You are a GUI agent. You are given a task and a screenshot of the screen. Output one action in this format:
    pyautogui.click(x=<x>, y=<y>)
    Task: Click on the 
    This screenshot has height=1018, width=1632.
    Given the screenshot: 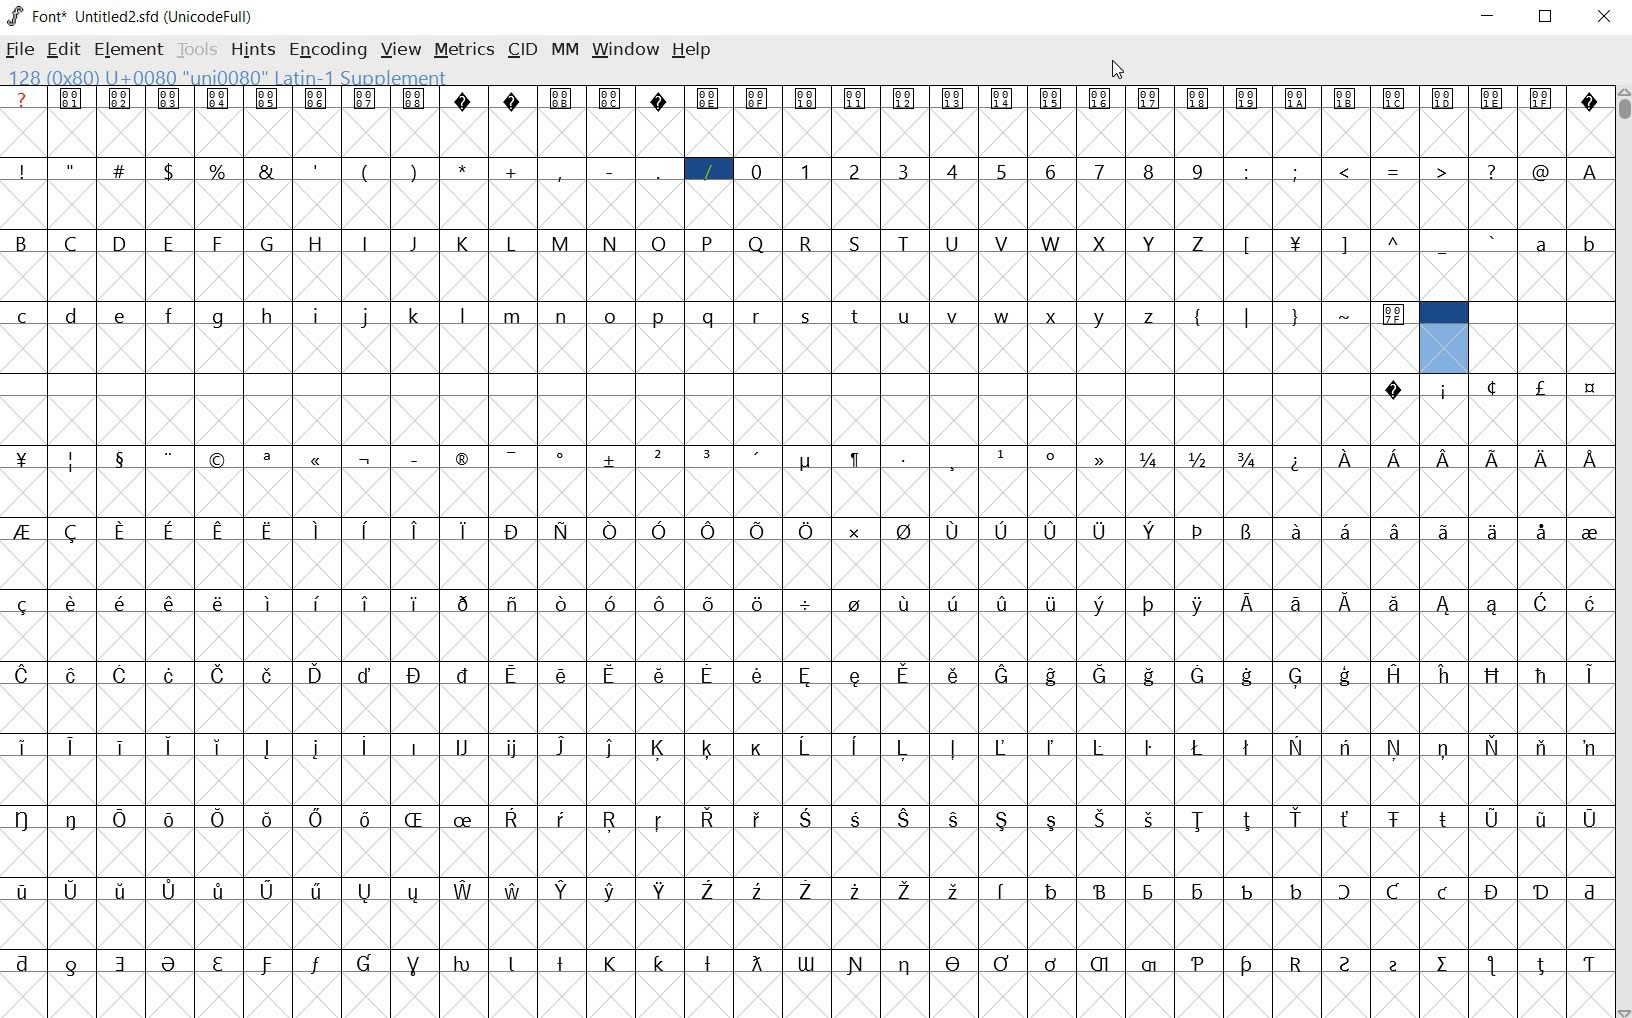 What is the action you would take?
    pyautogui.click(x=1395, y=889)
    